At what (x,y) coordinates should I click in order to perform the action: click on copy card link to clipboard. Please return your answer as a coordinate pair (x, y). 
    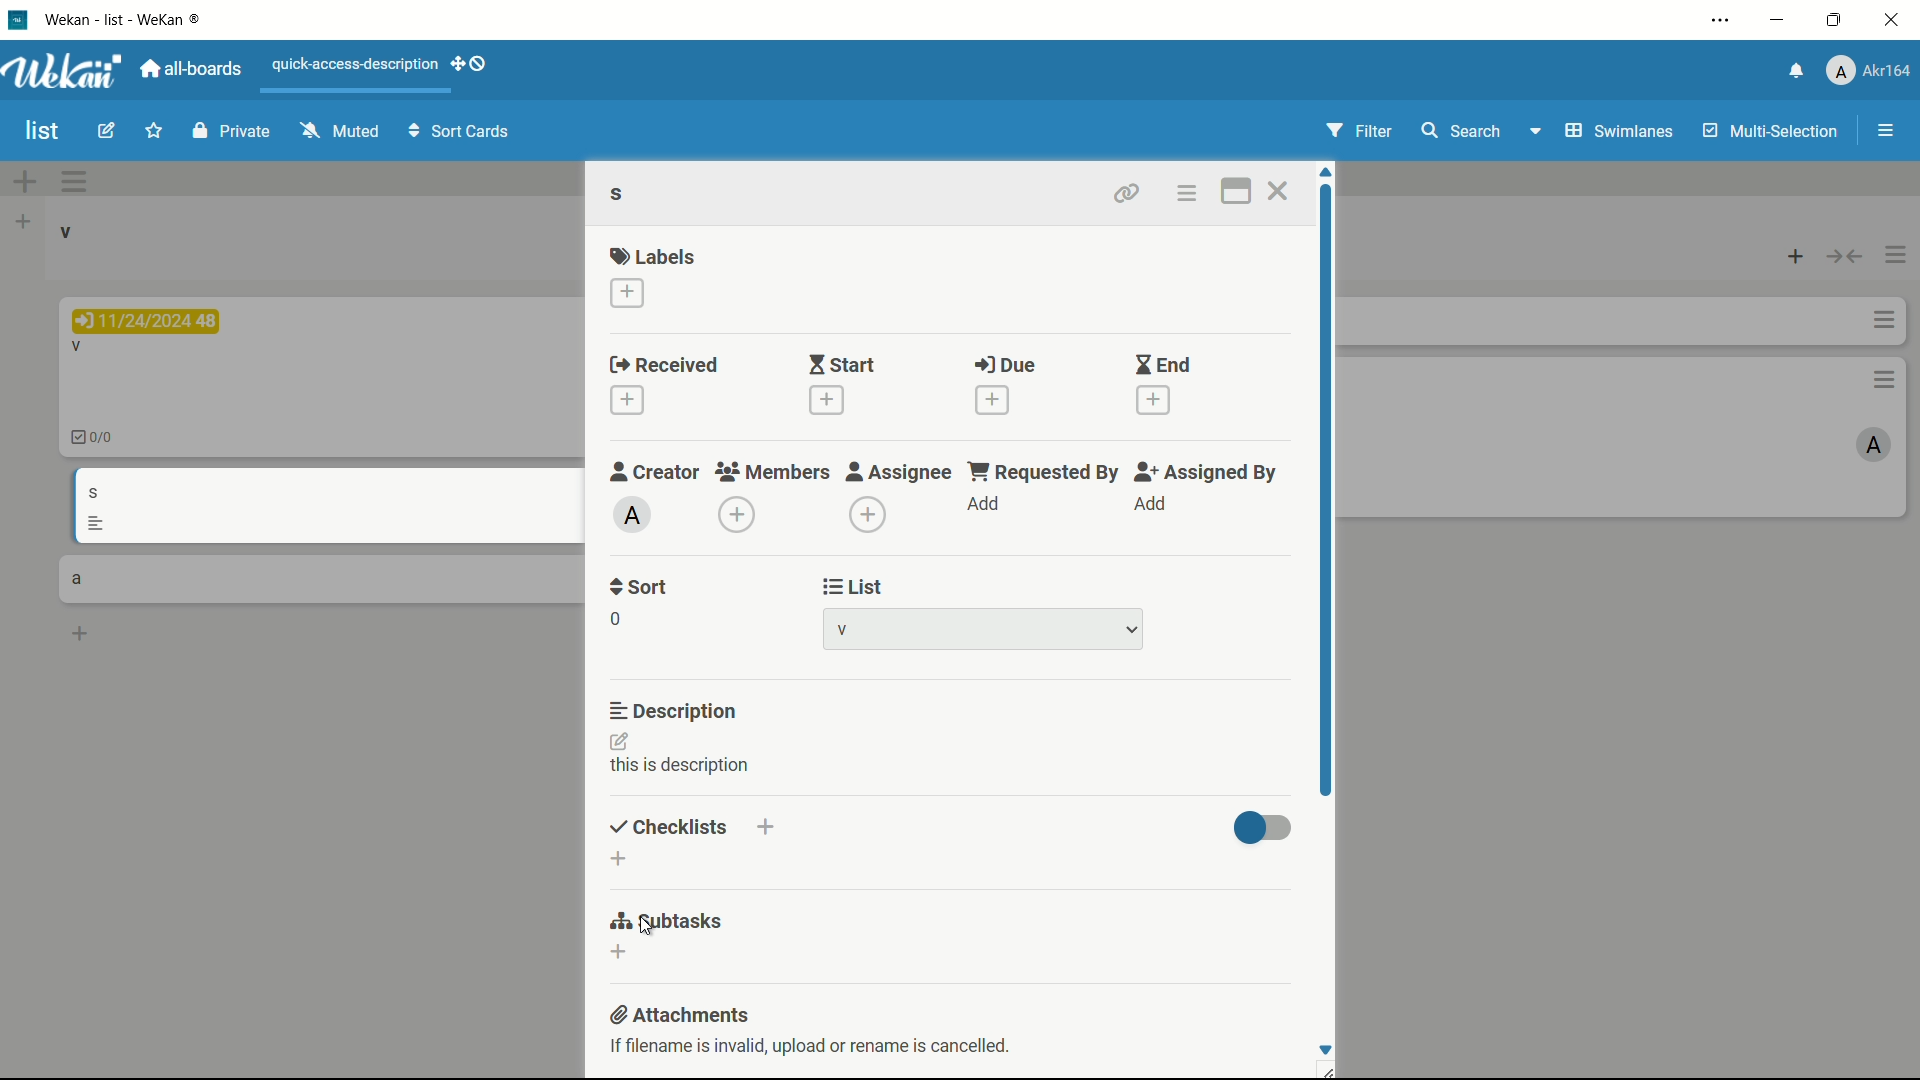
    Looking at the image, I should click on (1126, 191).